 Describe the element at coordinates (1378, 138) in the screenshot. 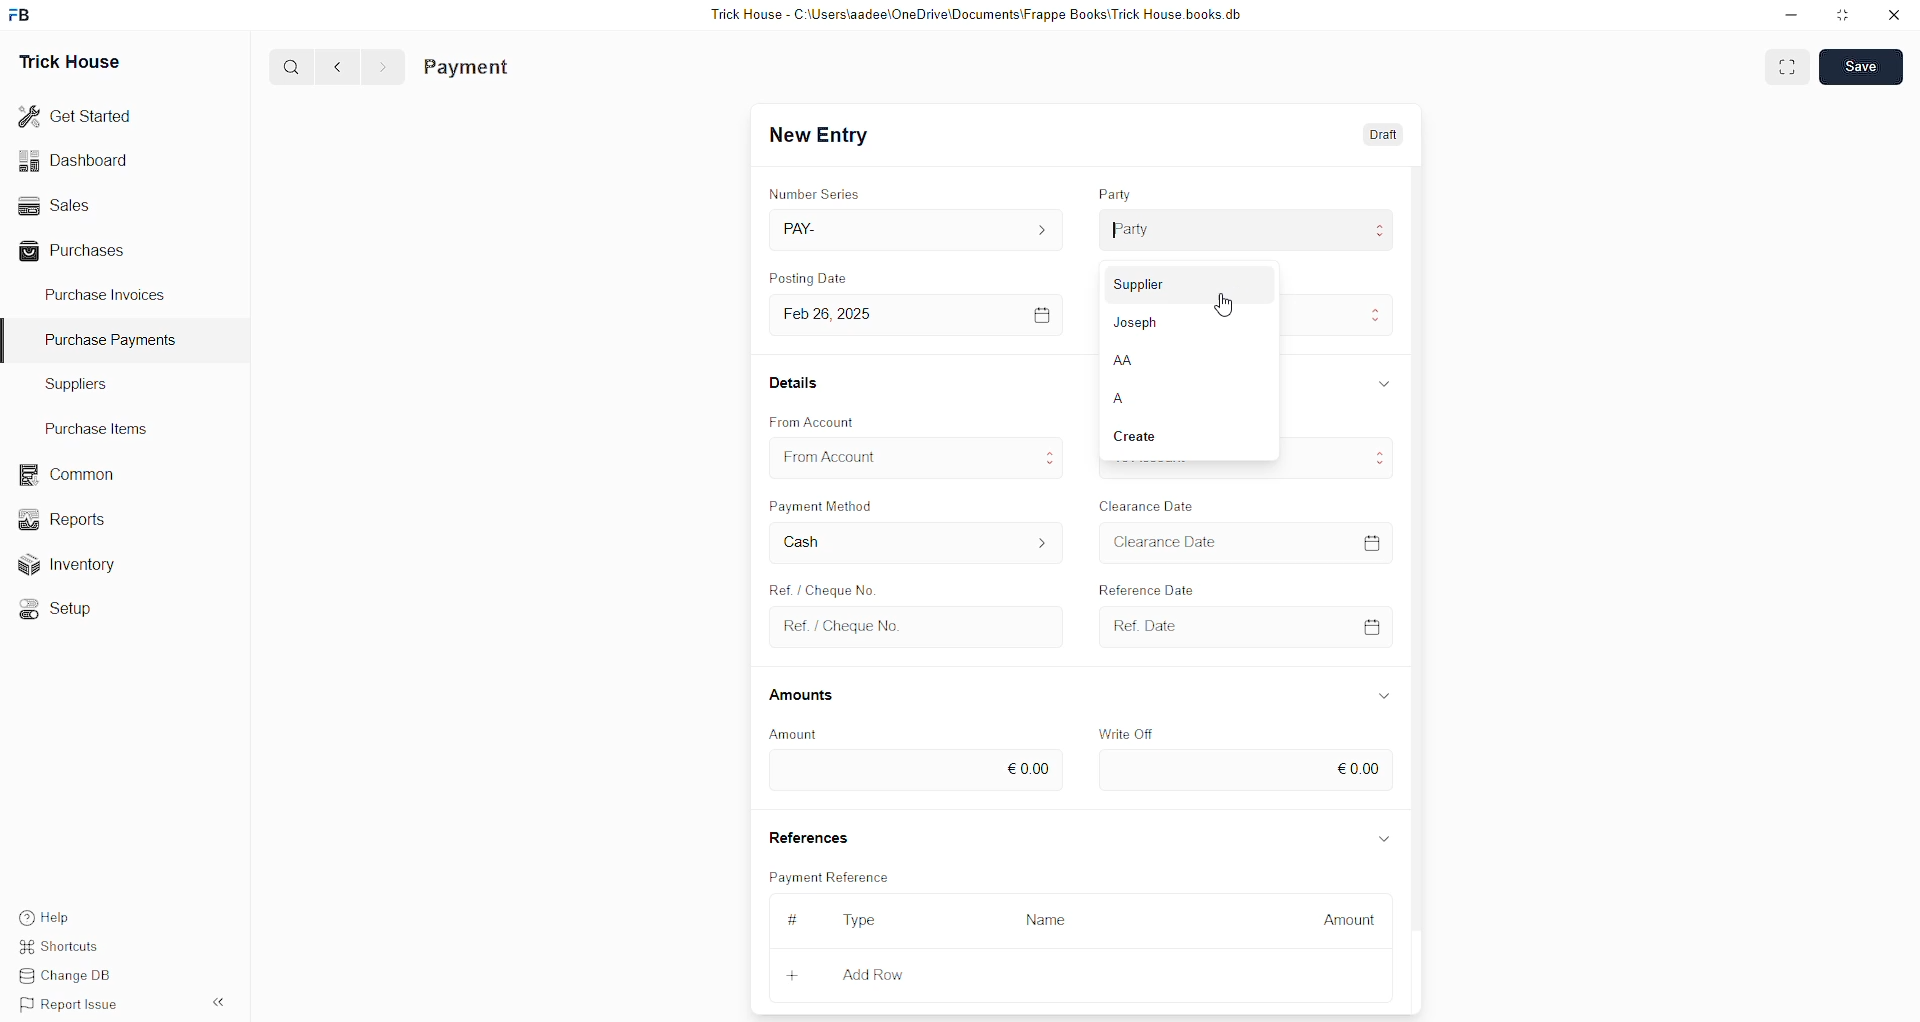

I see `Draft` at that location.